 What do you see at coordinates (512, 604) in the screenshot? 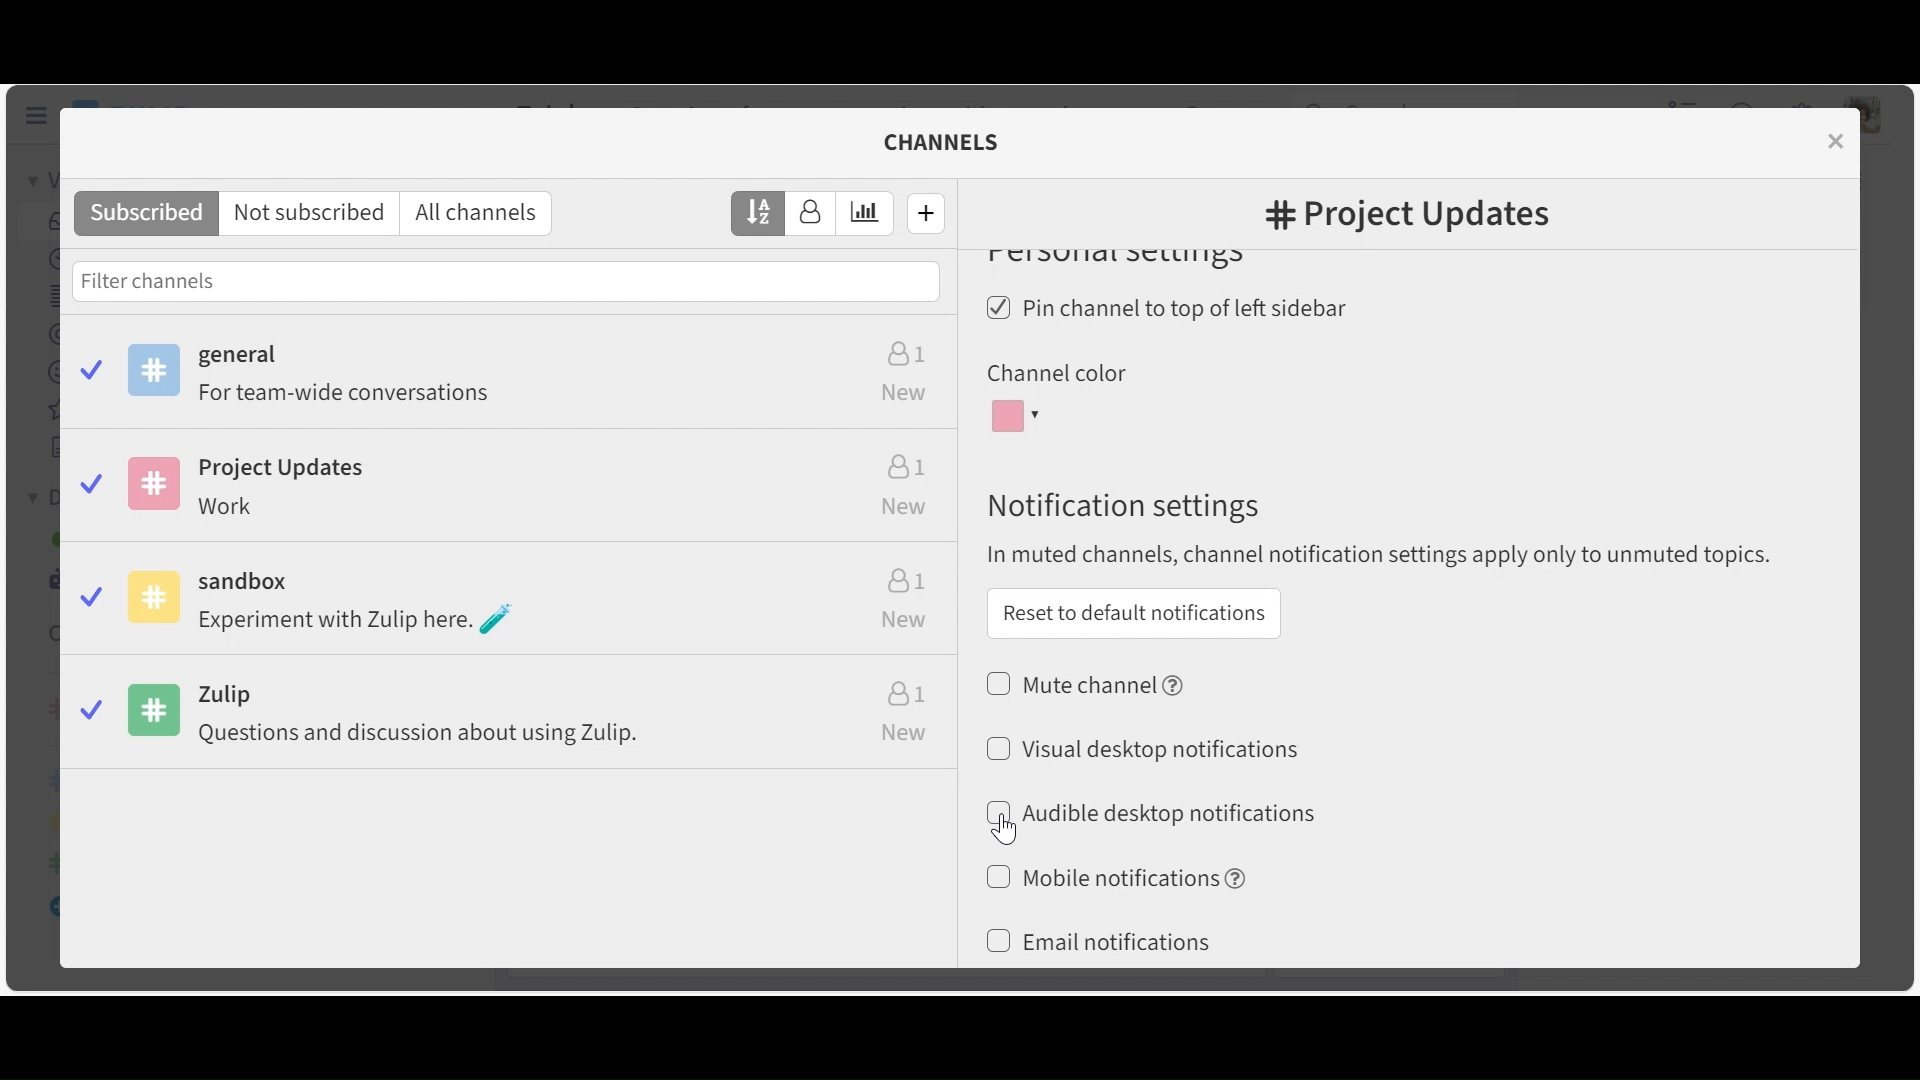
I see `Sandbox` at bounding box center [512, 604].